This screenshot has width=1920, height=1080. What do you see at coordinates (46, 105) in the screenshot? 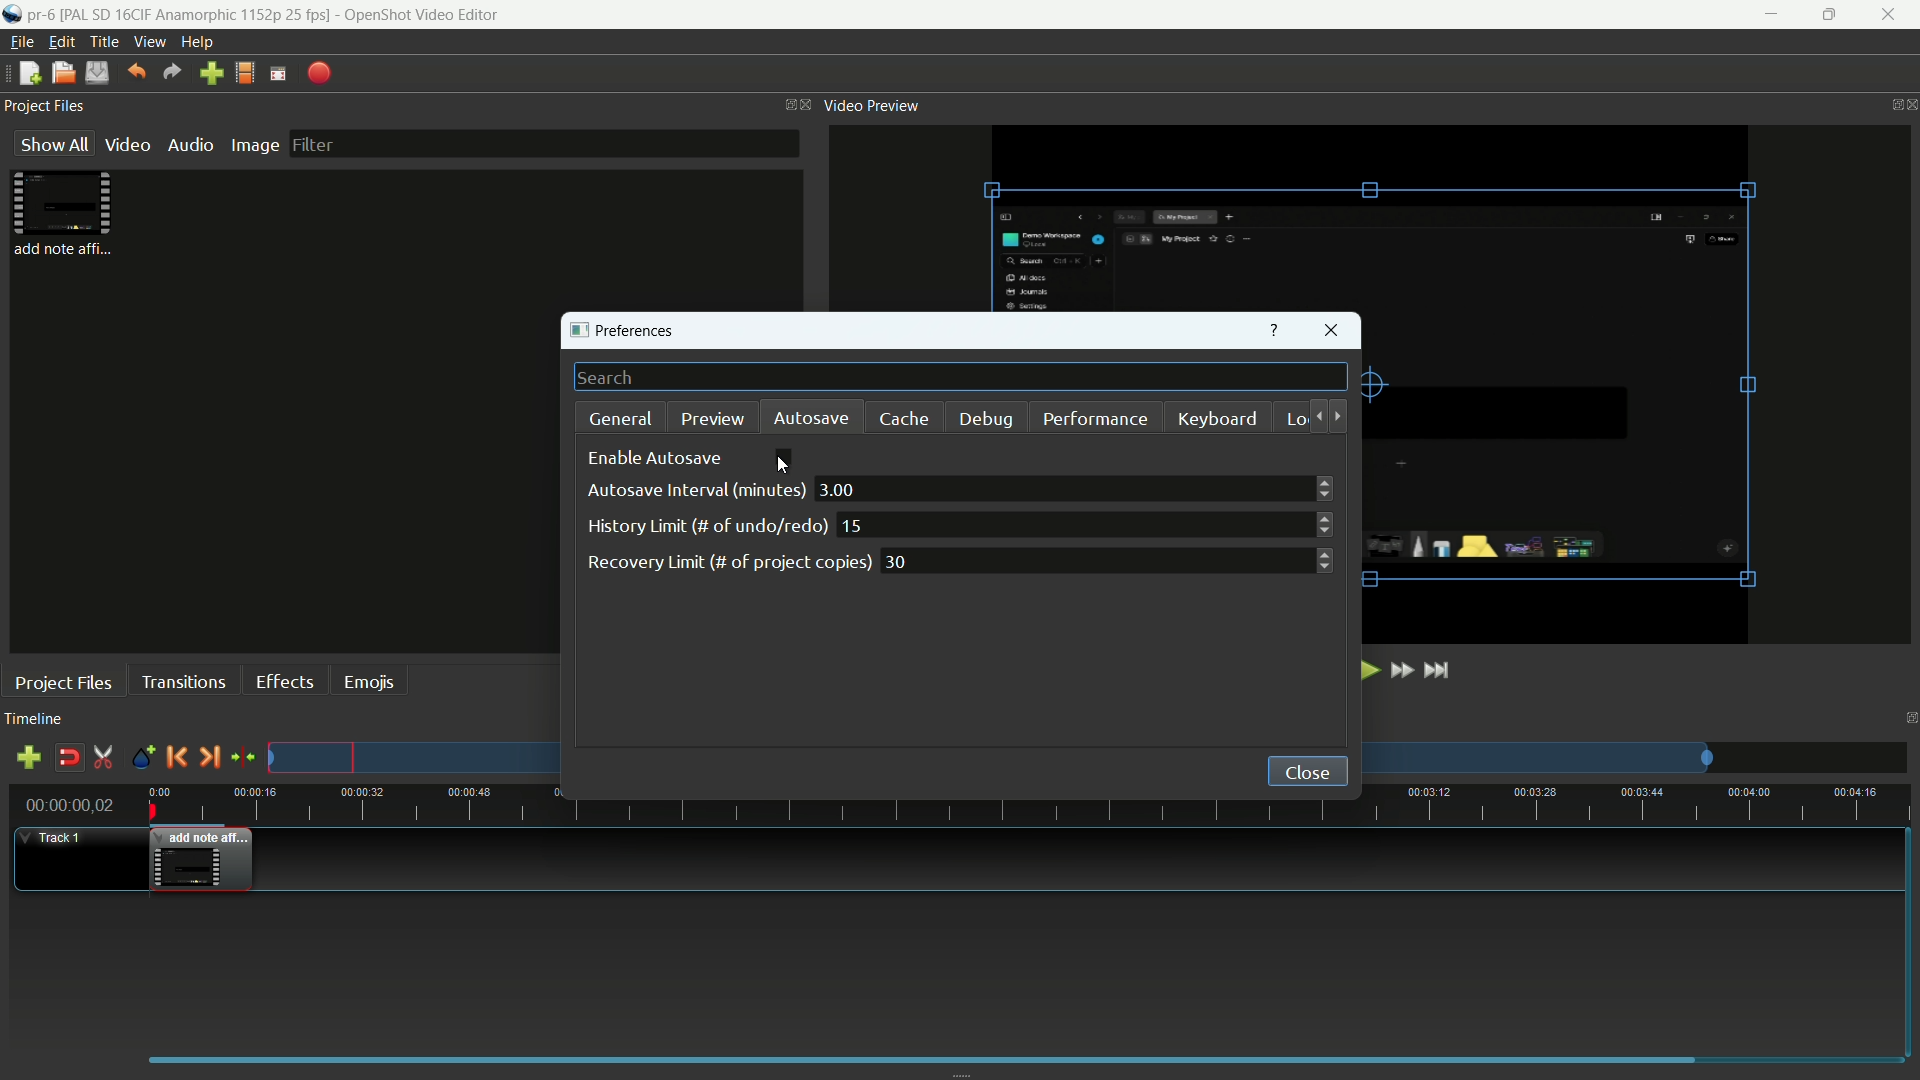
I see `project files` at bounding box center [46, 105].